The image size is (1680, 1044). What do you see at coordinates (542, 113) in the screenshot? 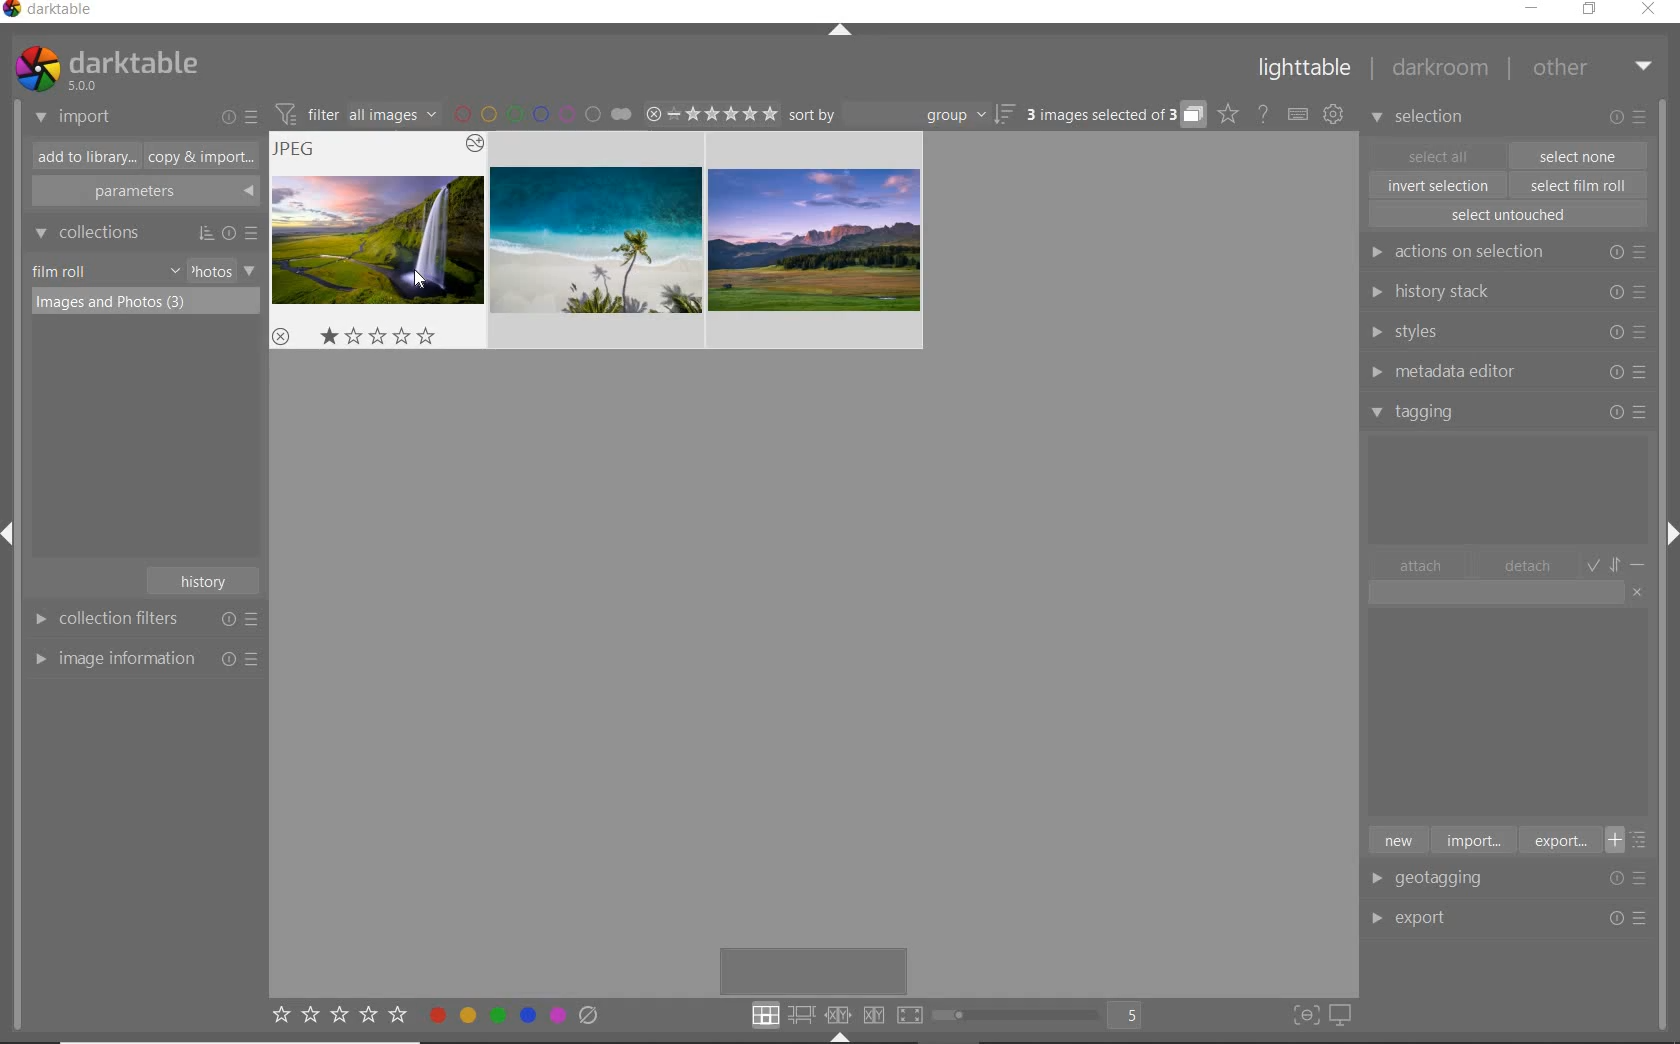
I see `filter by image color label` at bounding box center [542, 113].